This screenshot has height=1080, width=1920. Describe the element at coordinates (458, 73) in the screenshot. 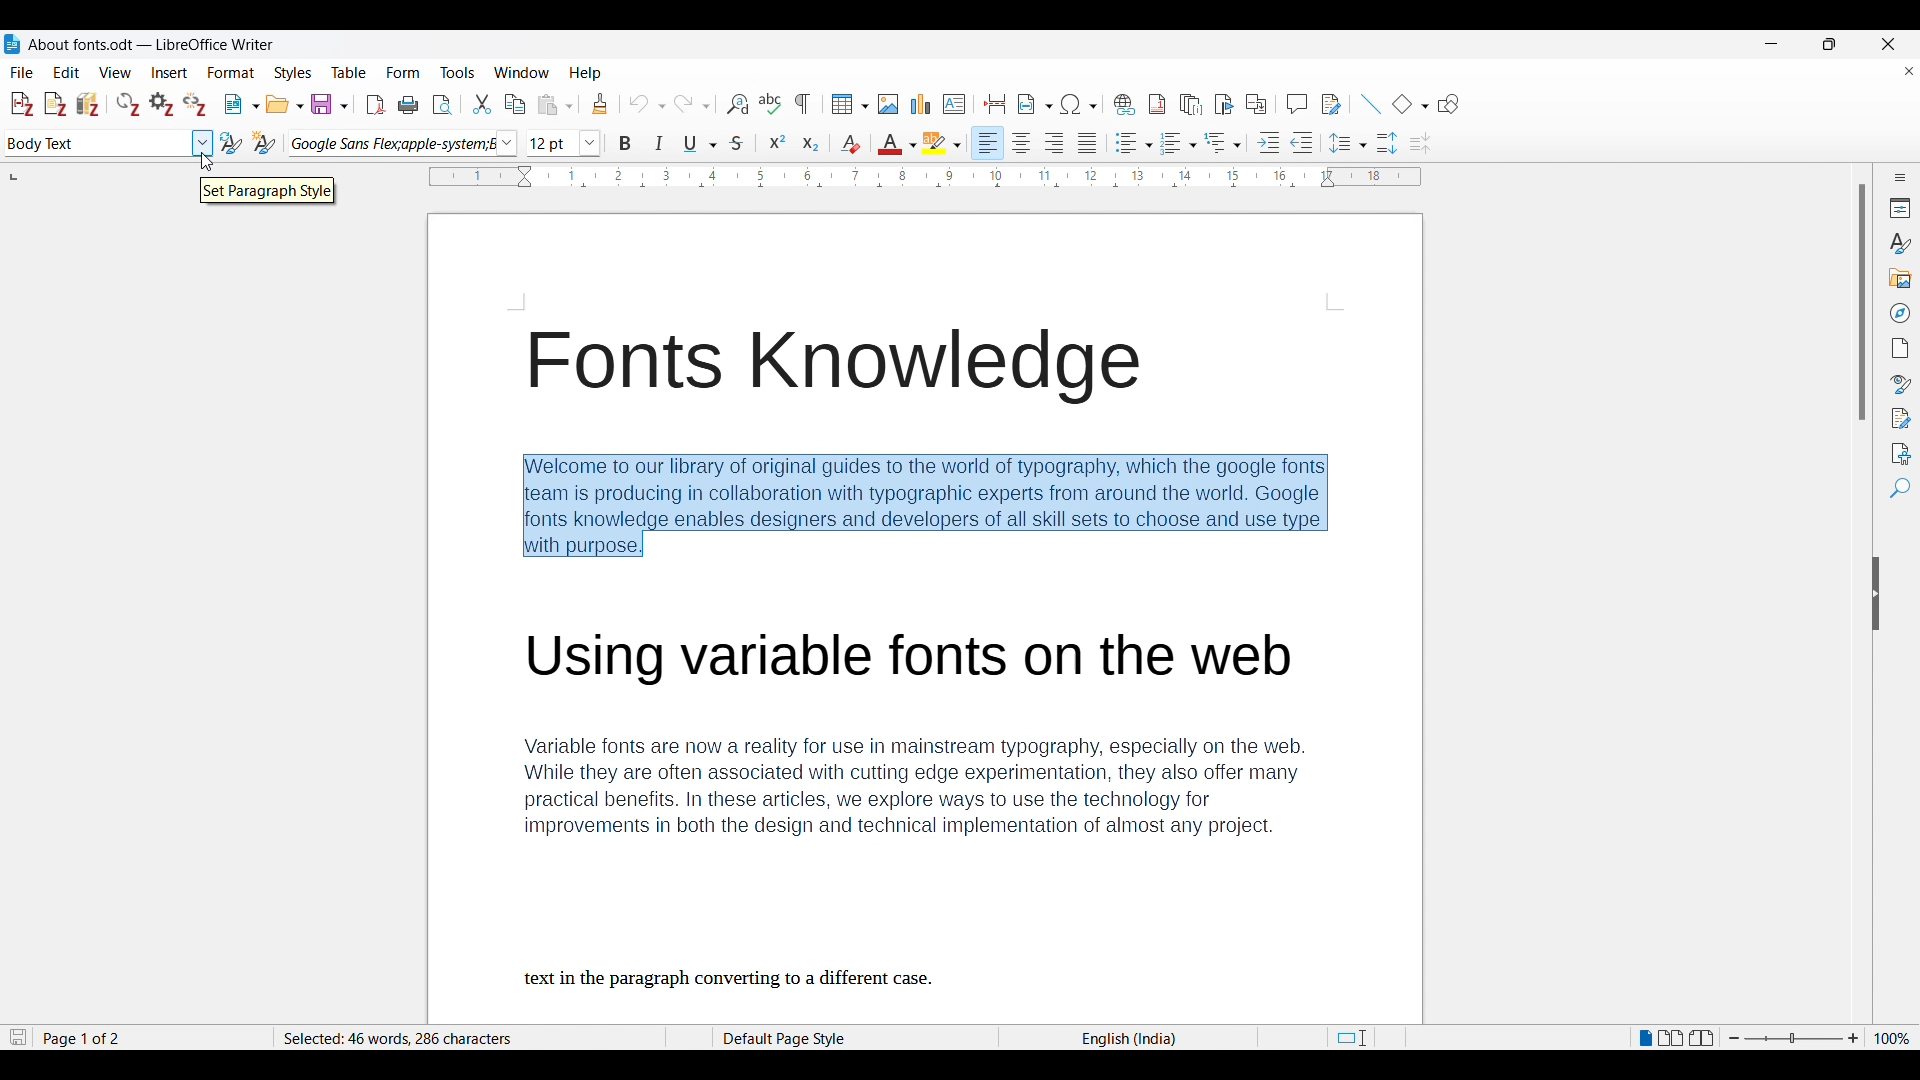

I see `Tools menu` at that location.